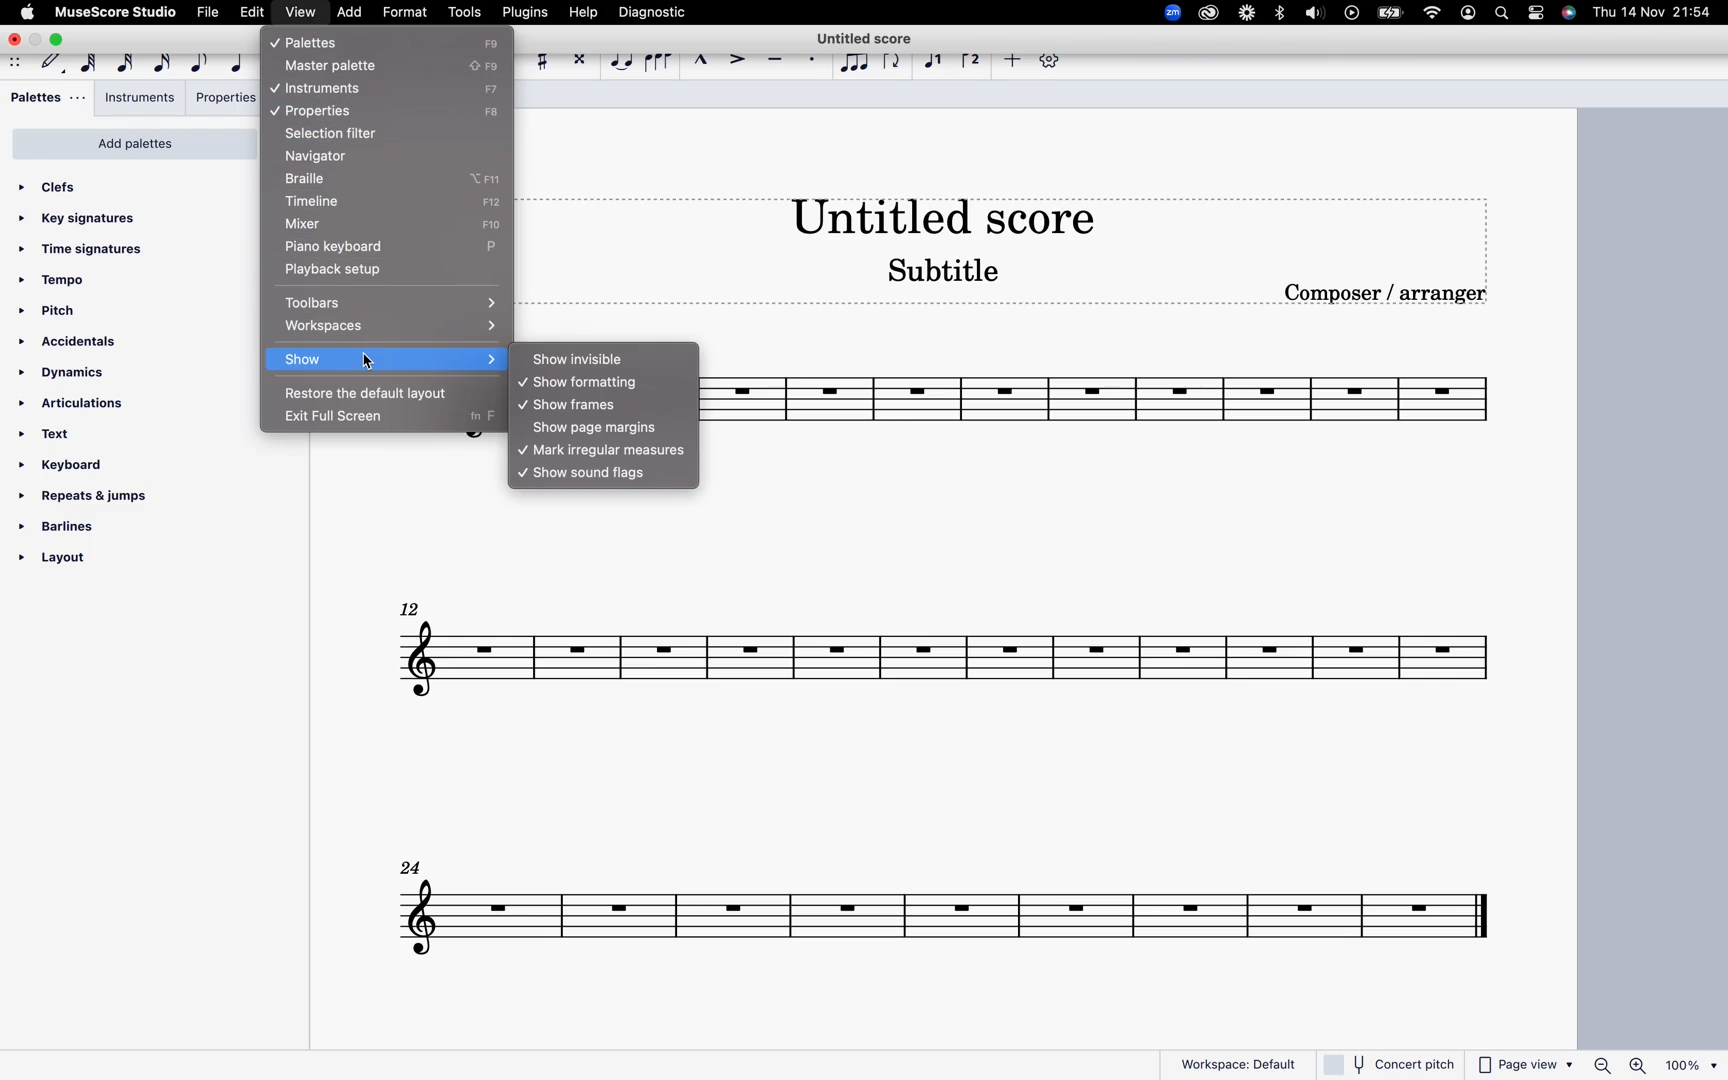 Image resolution: width=1728 pixels, height=1080 pixels. What do you see at coordinates (537, 60) in the screenshot?
I see `toggle sharp` at bounding box center [537, 60].